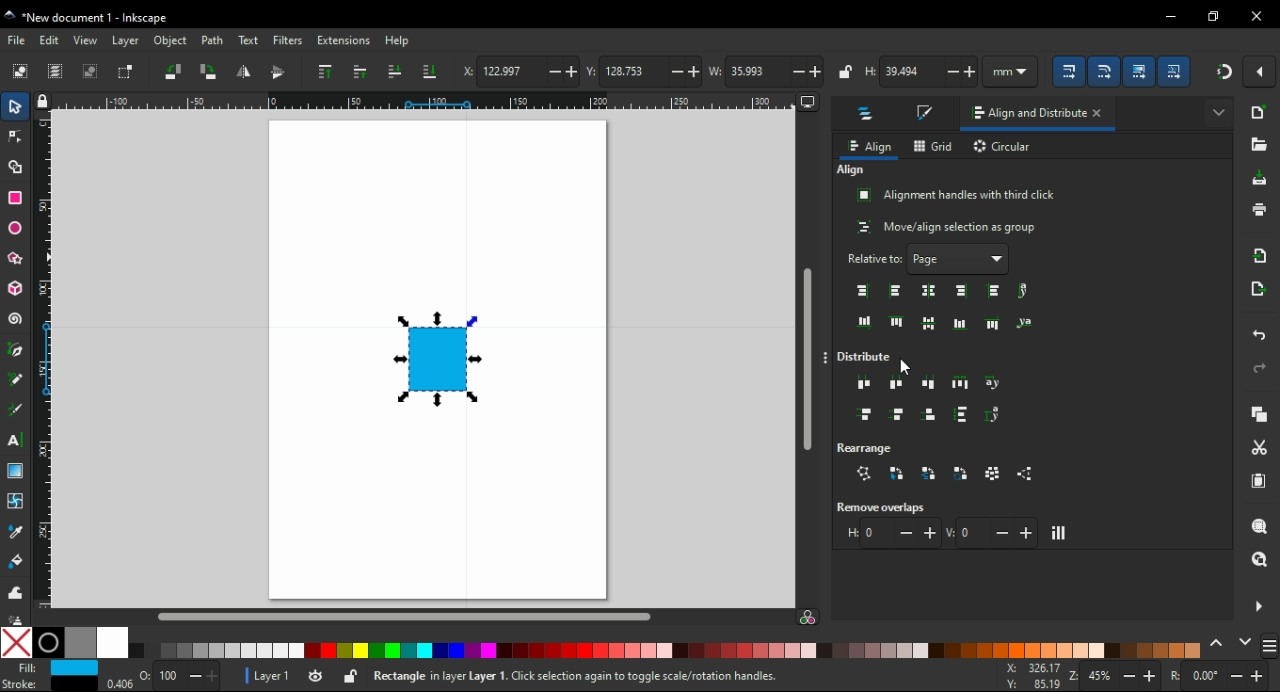  Describe the element at coordinates (1072, 71) in the screenshot. I see `when scaling an object, scale the stroke width in the same proportion` at that location.